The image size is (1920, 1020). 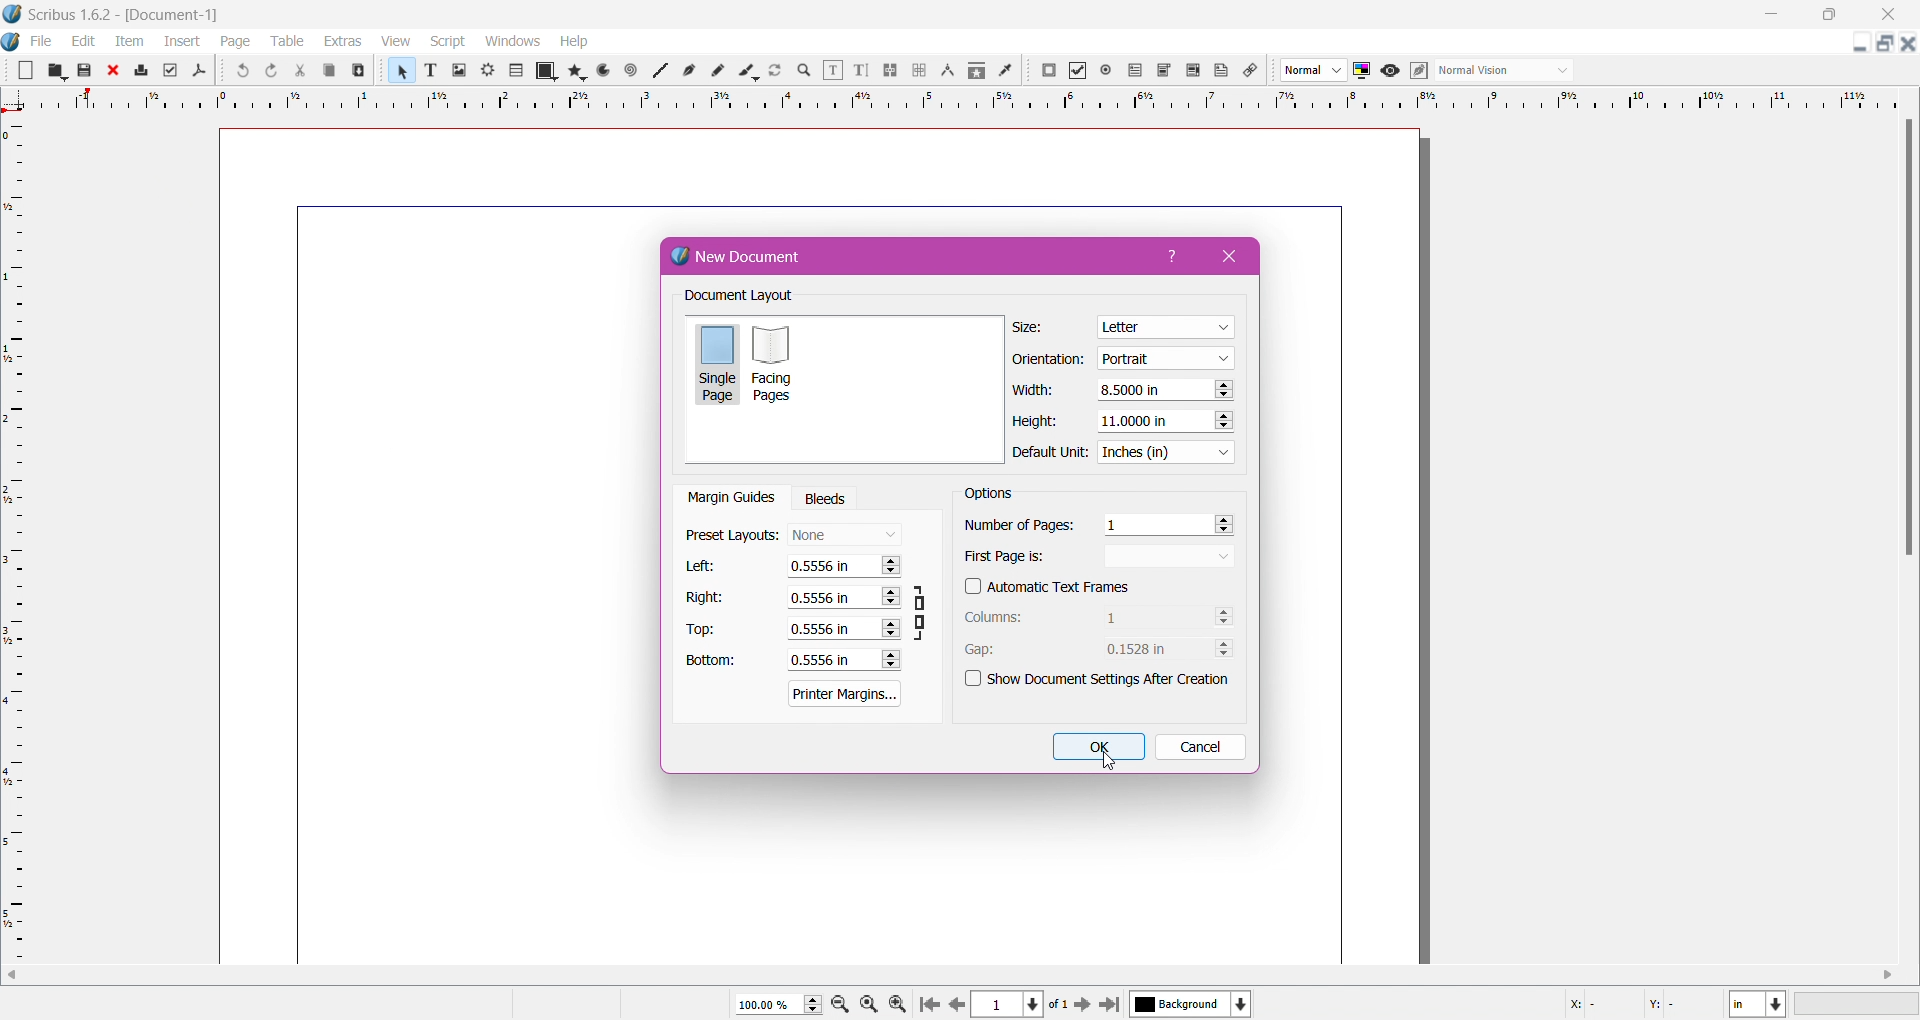 I want to click on Extras, so click(x=343, y=42).